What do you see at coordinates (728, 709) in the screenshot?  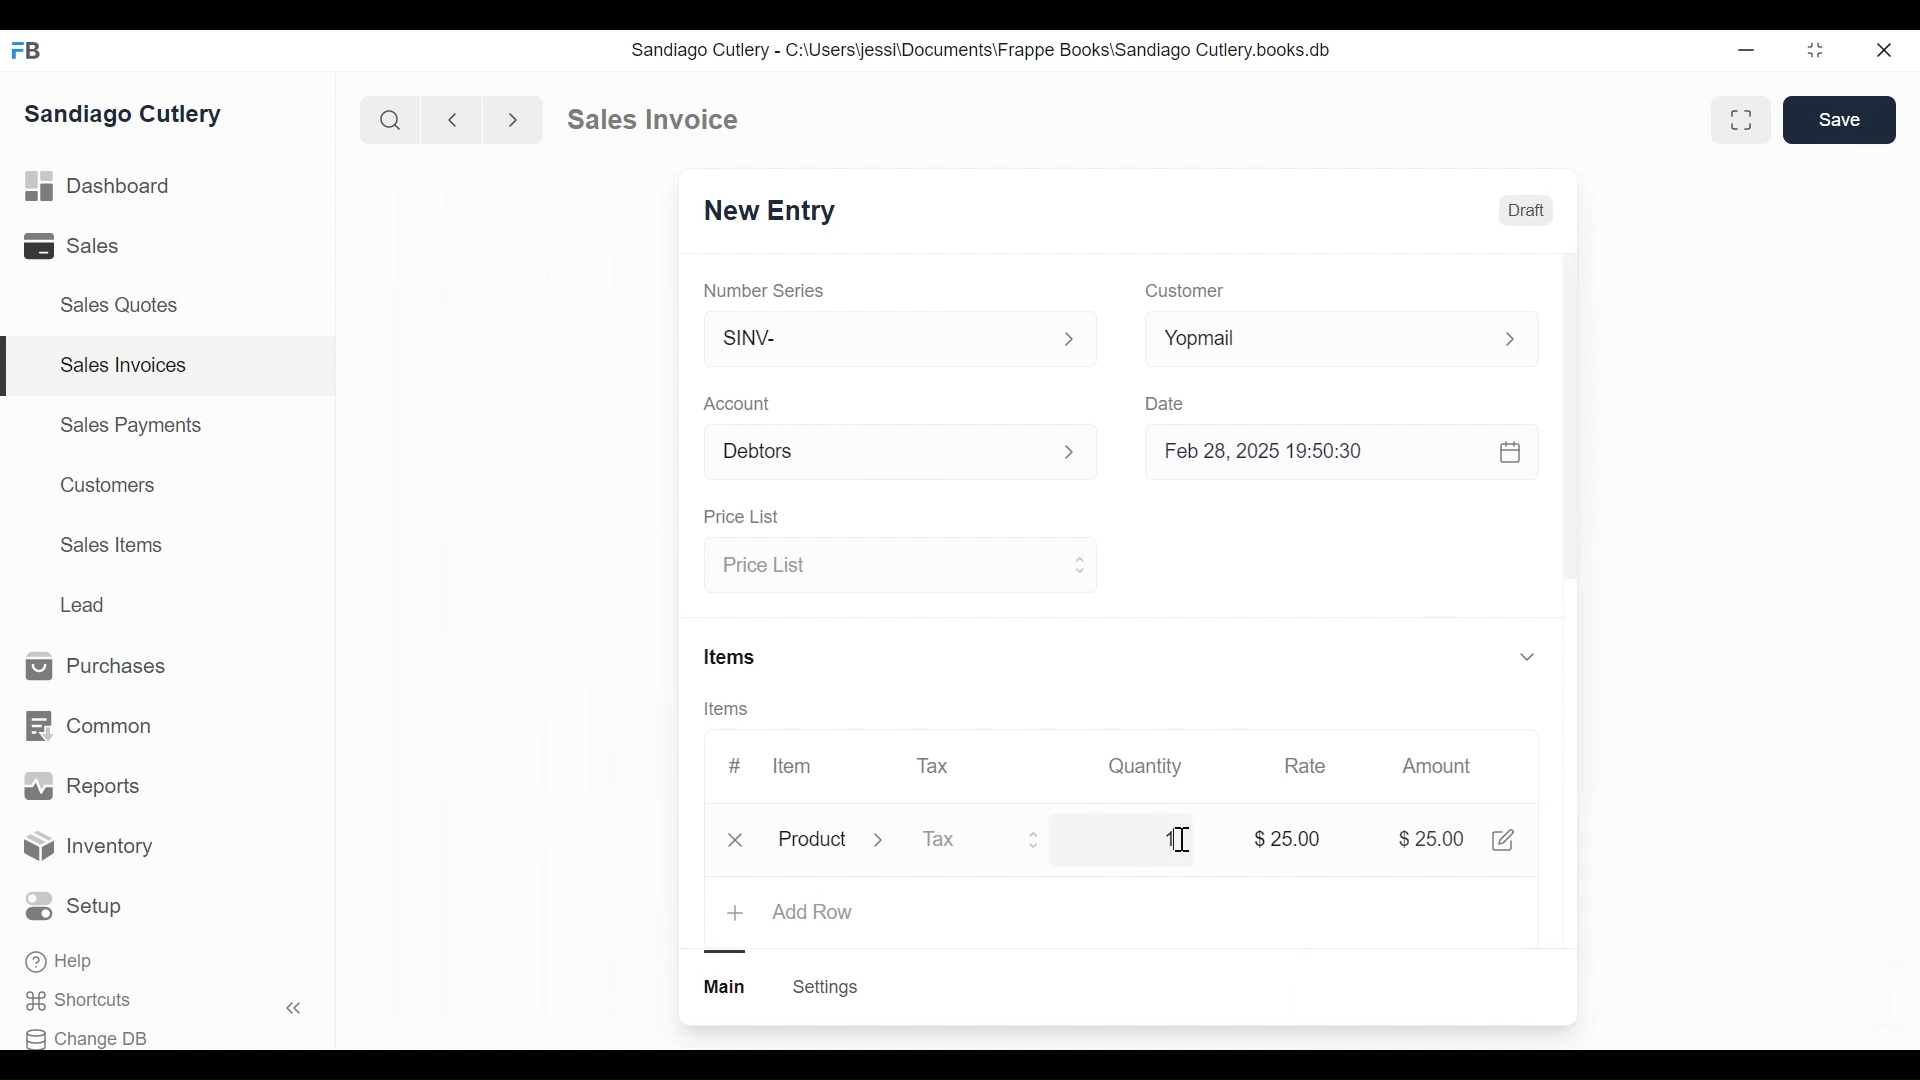 I see `Items` at bounding box center [728, 709].